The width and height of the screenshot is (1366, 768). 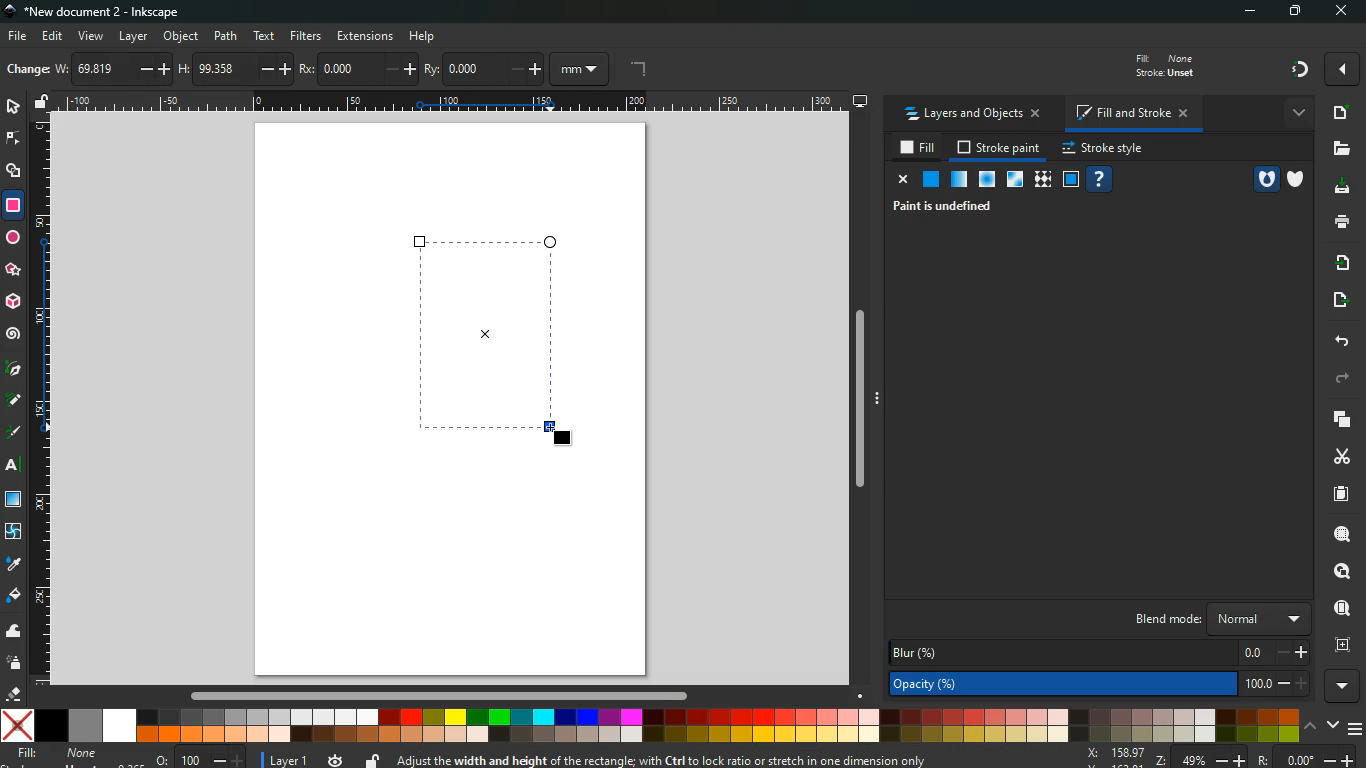 I want to click on opacity, so click(x=1100, y=684).